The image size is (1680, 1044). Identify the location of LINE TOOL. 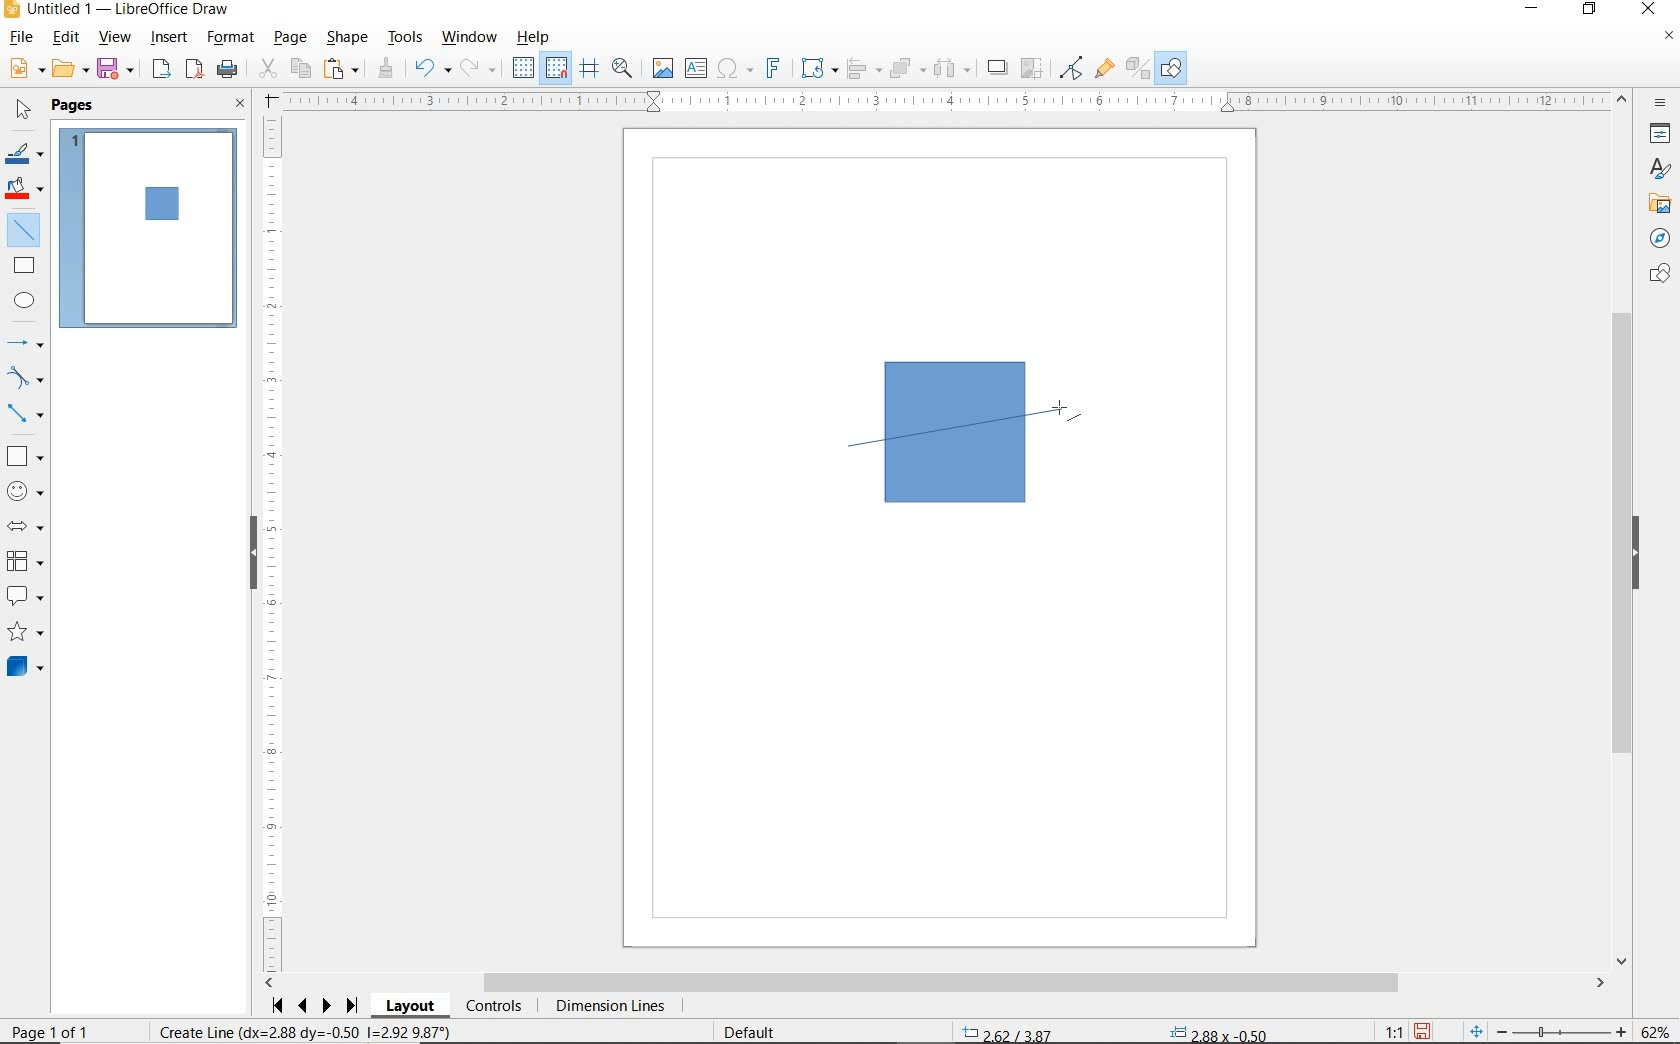
(854, 449).